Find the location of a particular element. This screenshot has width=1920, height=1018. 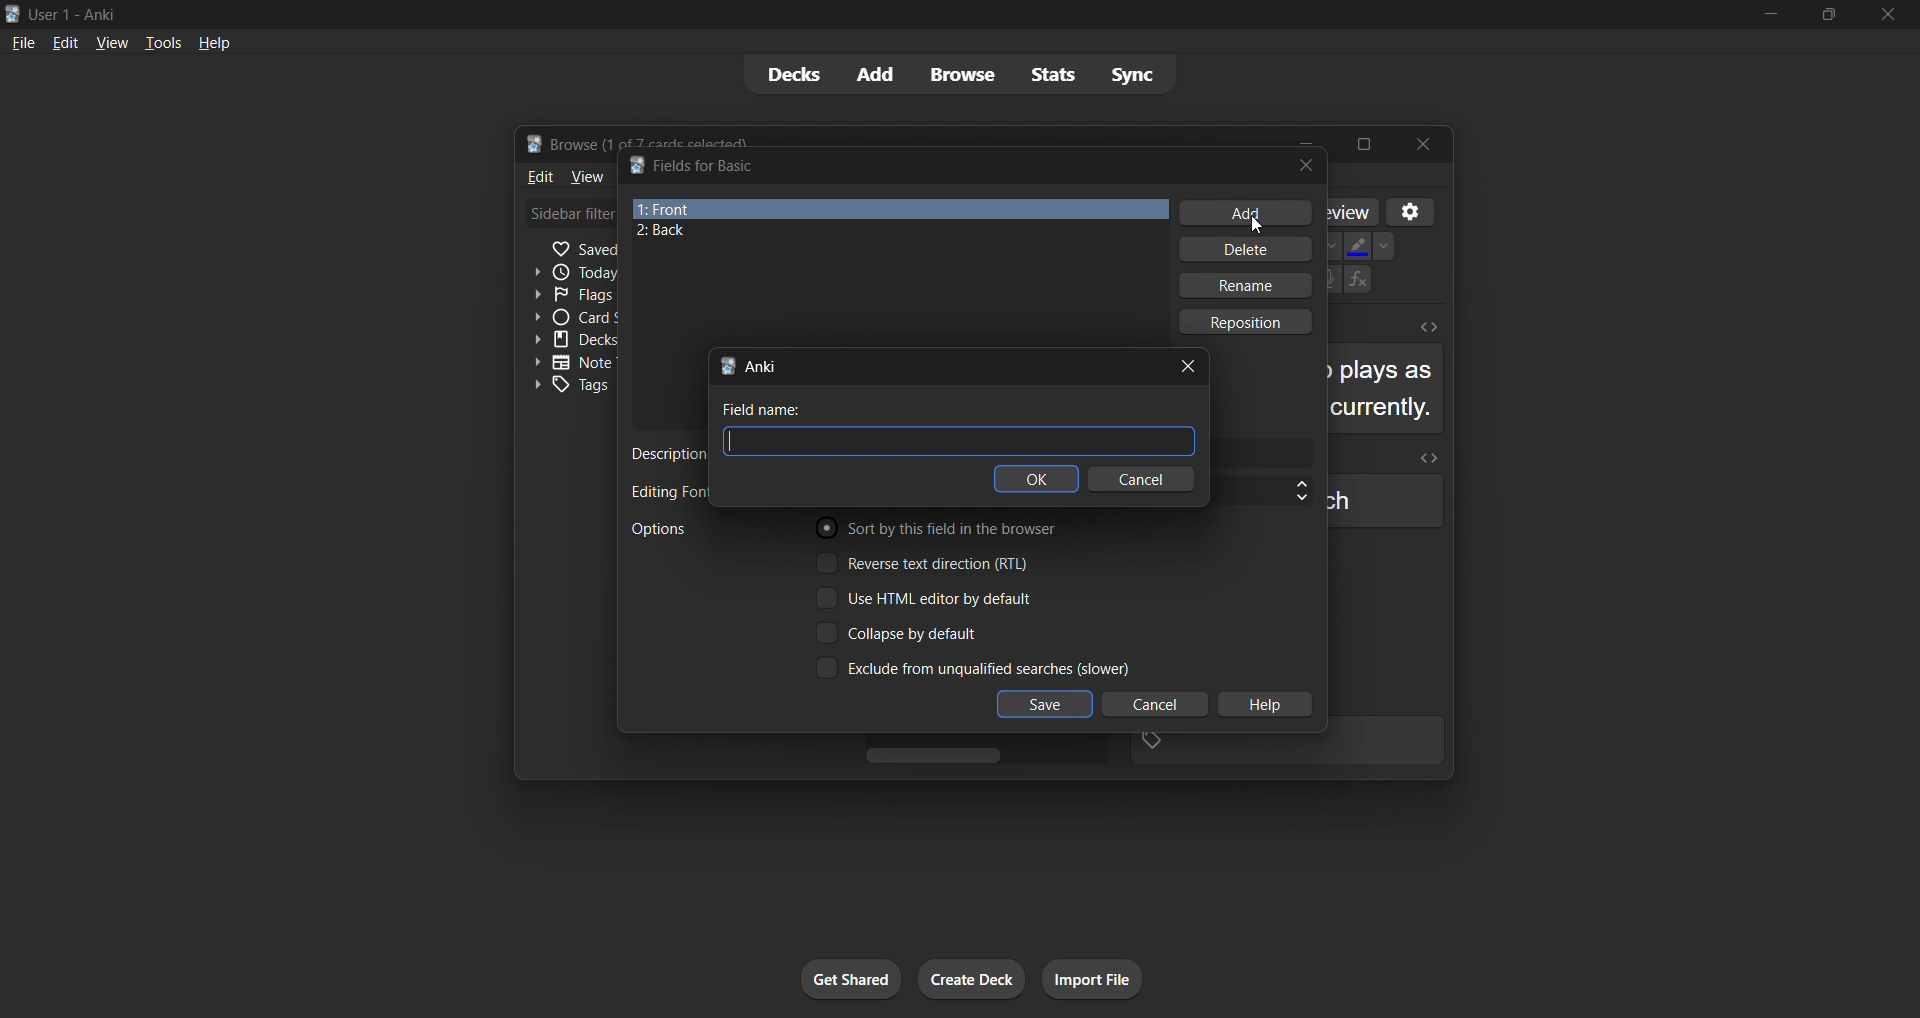

Collapse by default is located at coordinates (924, 631).